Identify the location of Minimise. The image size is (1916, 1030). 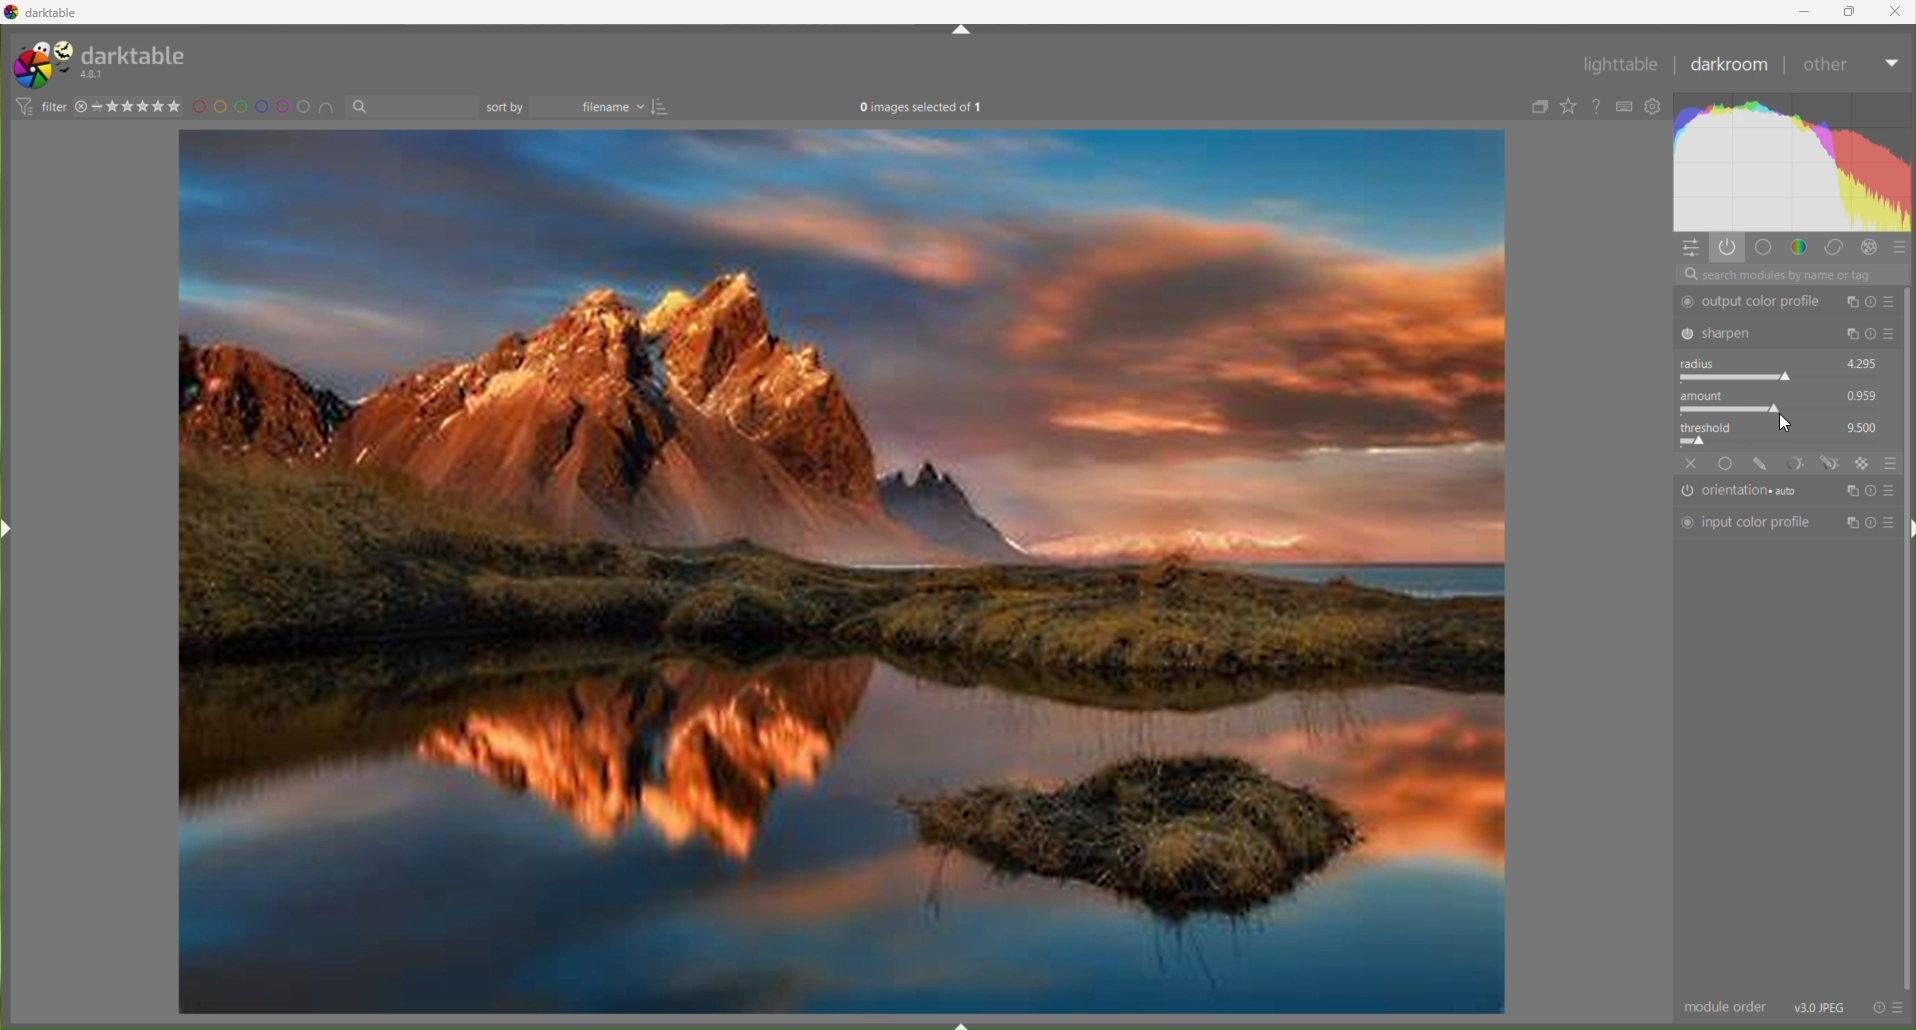
(1809, 11).